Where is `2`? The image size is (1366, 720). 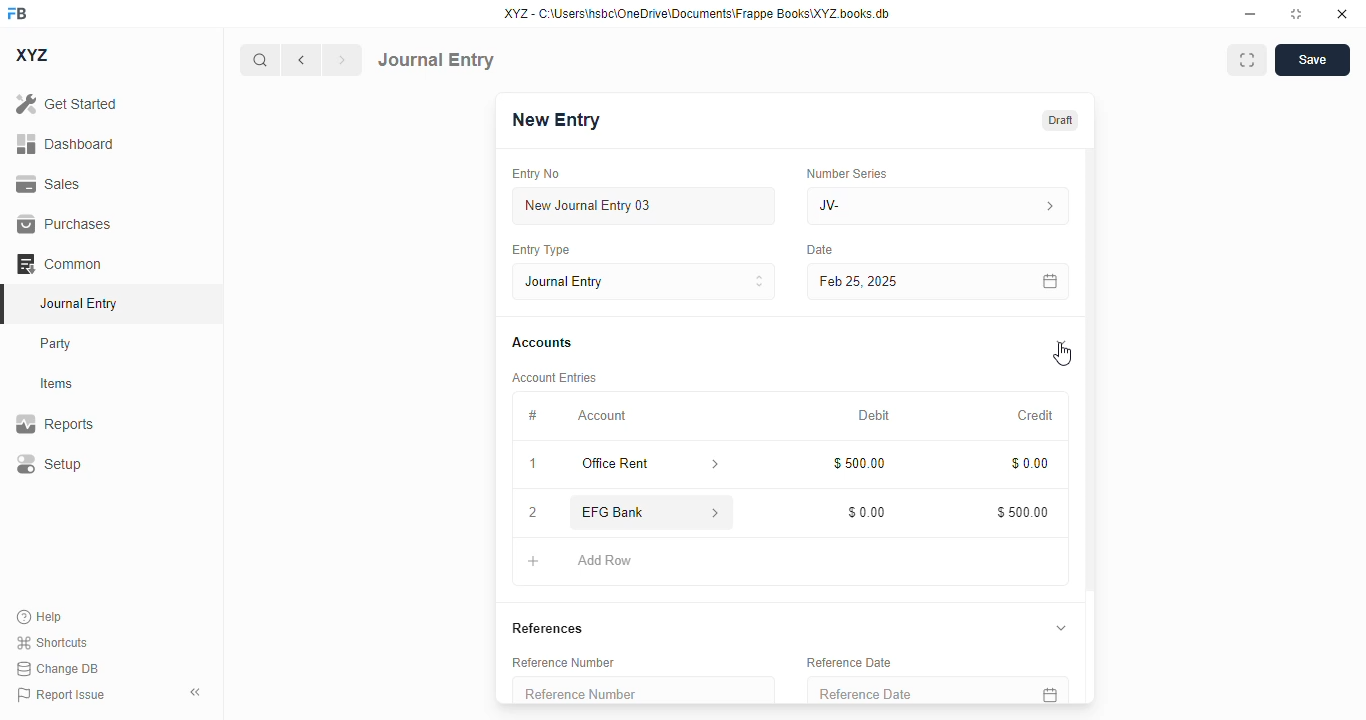 2 is located at coordinates (533, 514).